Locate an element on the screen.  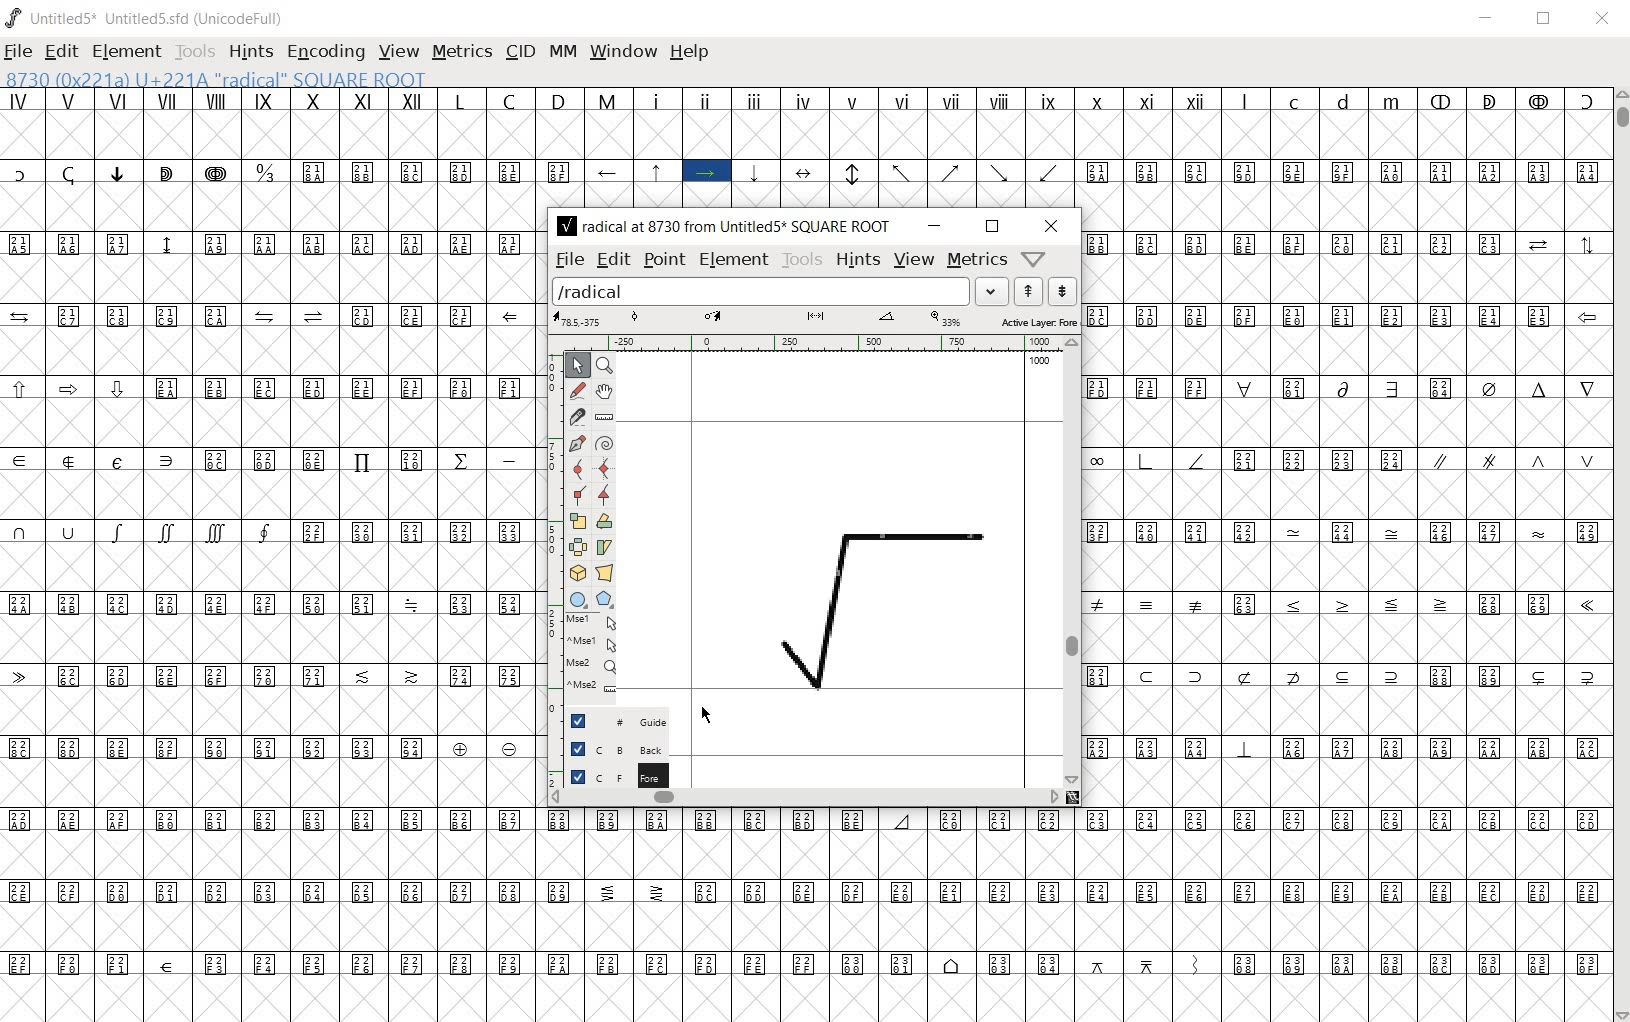
Add a corner point is located at coordinates (578, 493).